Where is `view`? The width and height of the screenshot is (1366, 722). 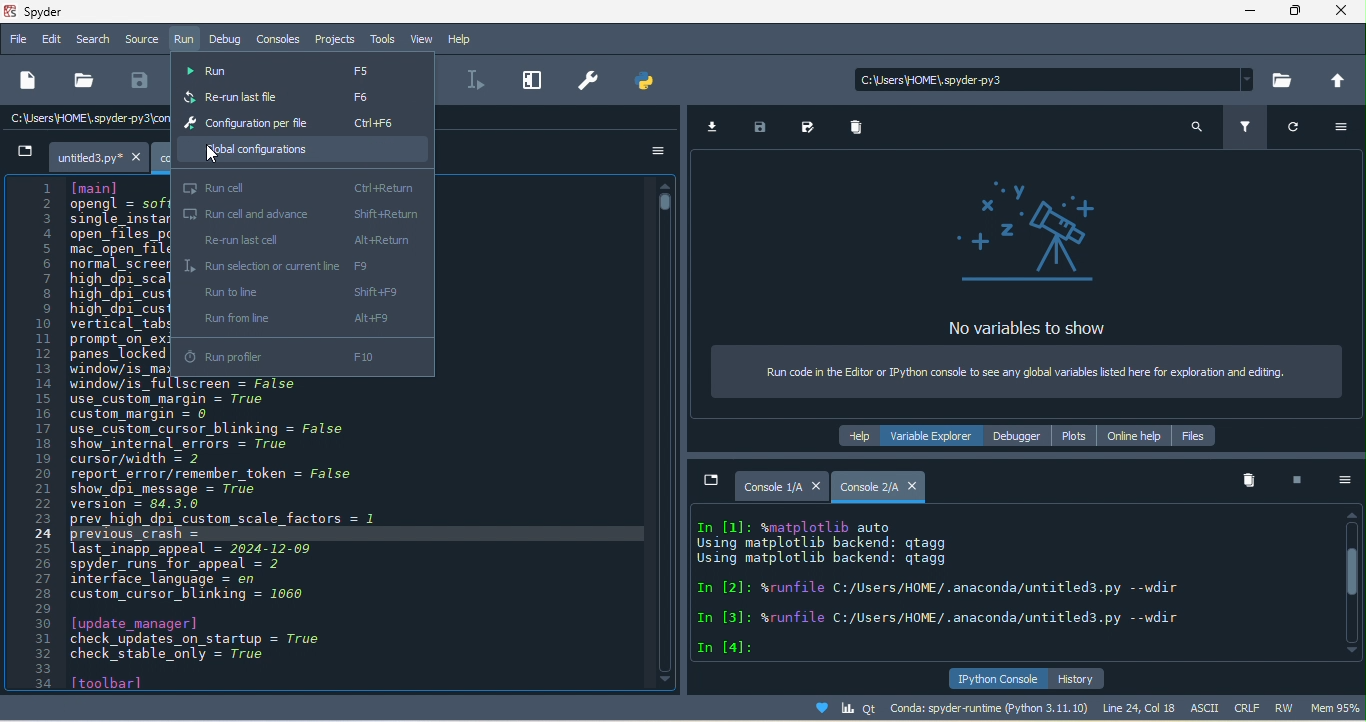 view is located at coordinates (424, 39).